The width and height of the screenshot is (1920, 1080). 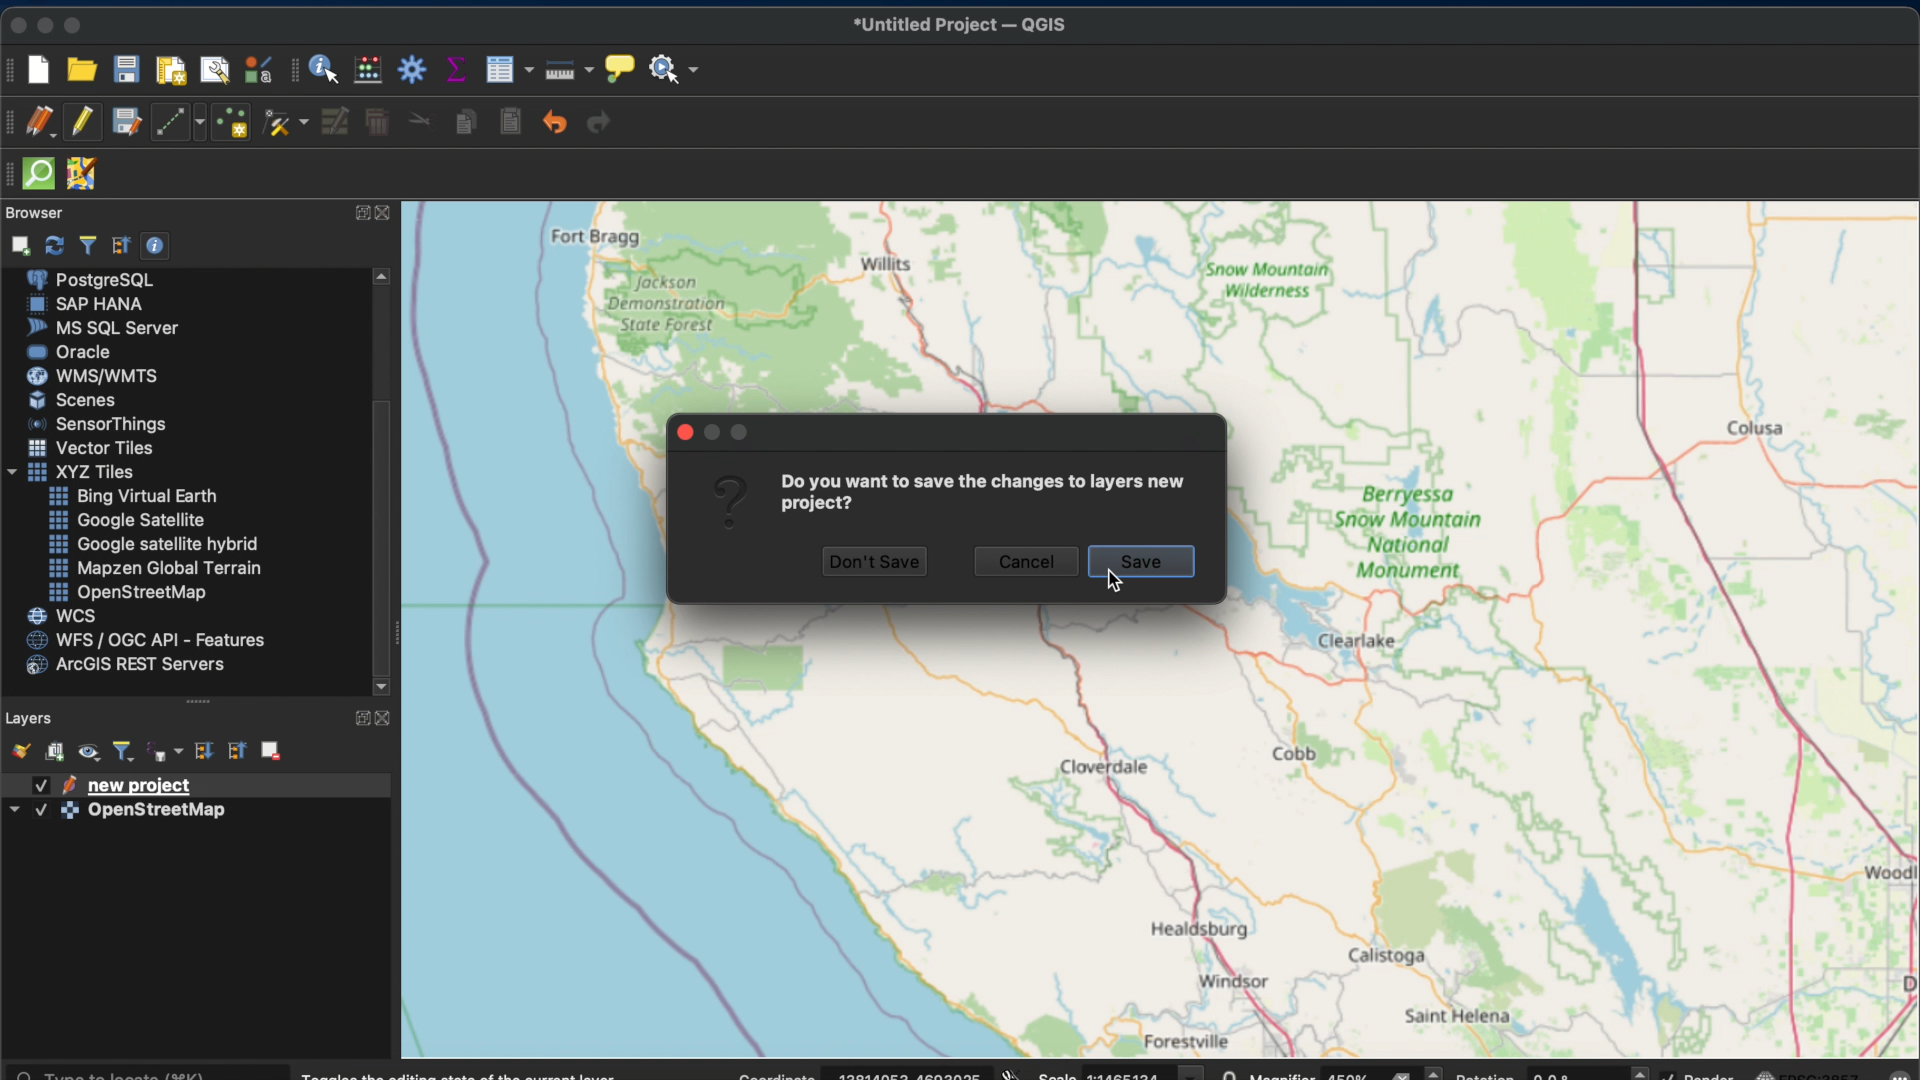 I want to click on new project, so click(x=44, y=71).